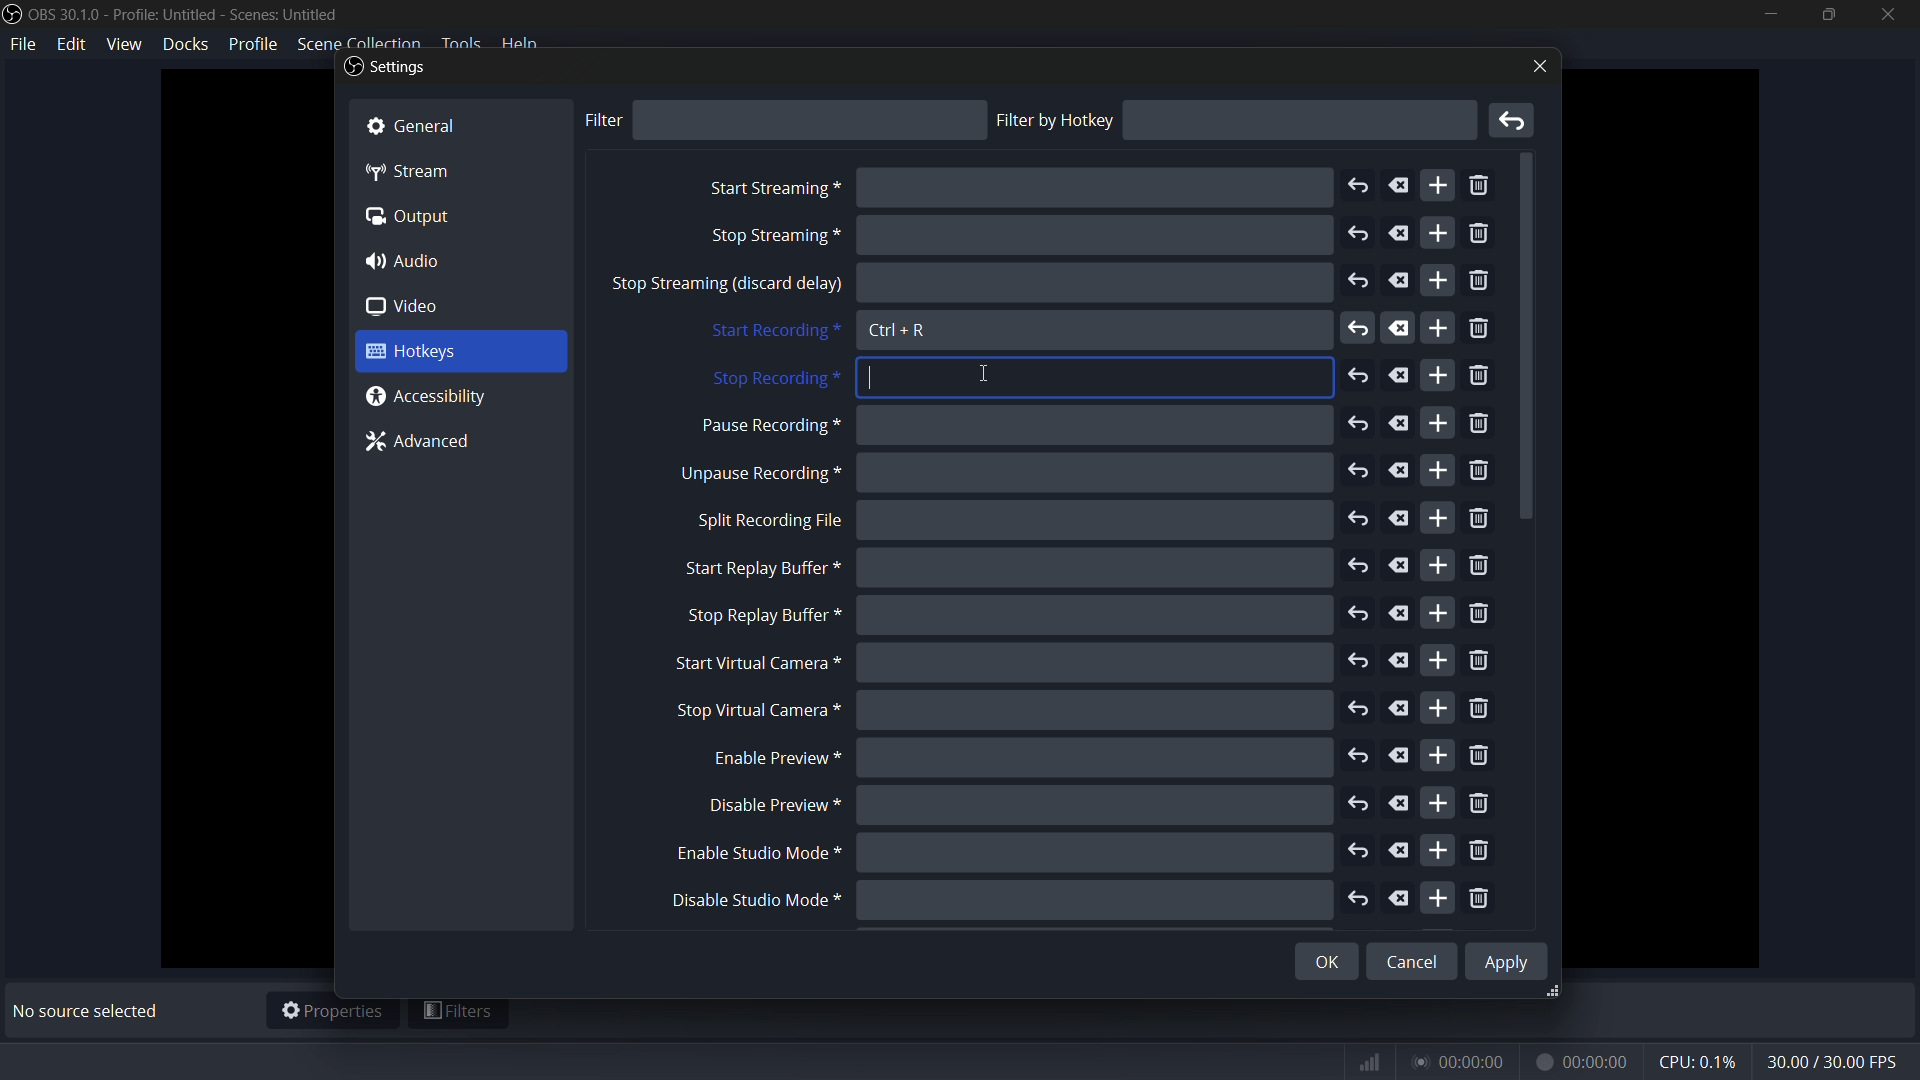 The image size is (1920, 1080). What do you see at coordinates (1435, 375) in the screenshot?
I see `add more` at bounding box center [1435, 375].